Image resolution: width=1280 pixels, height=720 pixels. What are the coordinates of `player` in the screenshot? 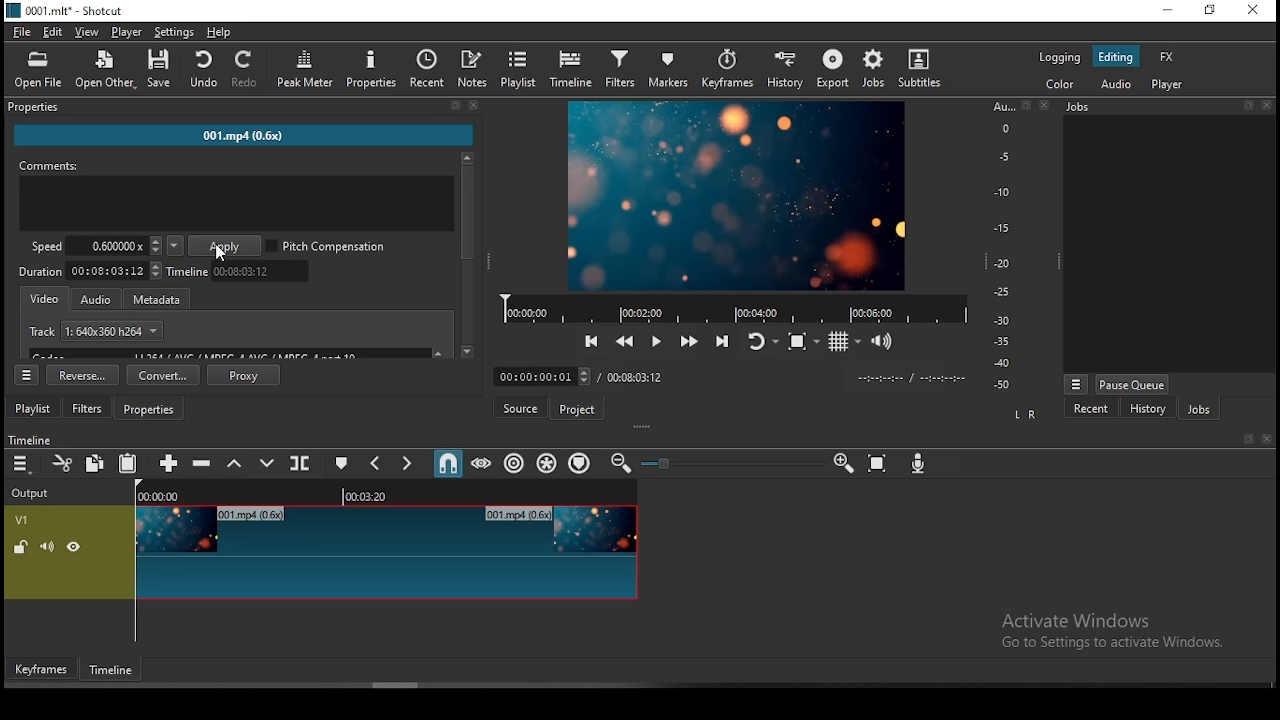 It's located at (1167, 84).